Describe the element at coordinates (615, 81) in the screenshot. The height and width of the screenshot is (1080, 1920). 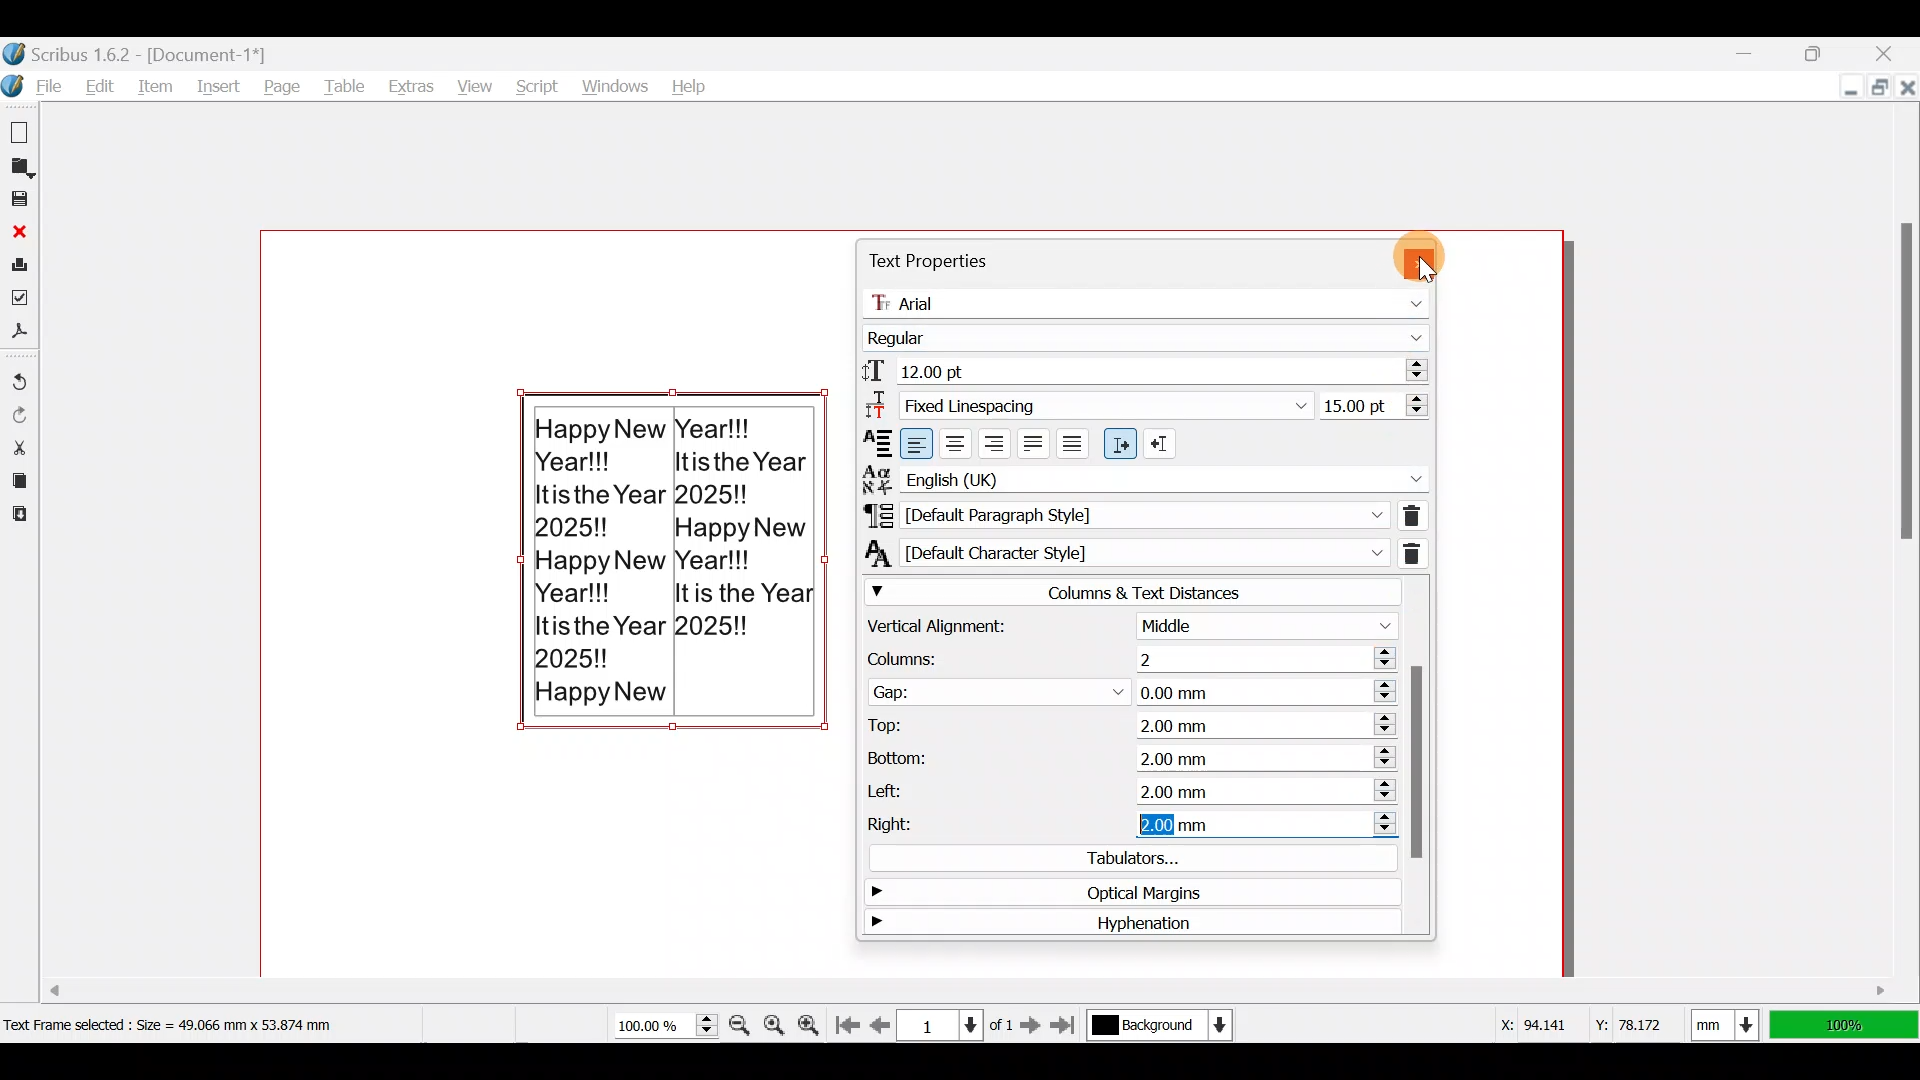
I see `Windows` at that location.